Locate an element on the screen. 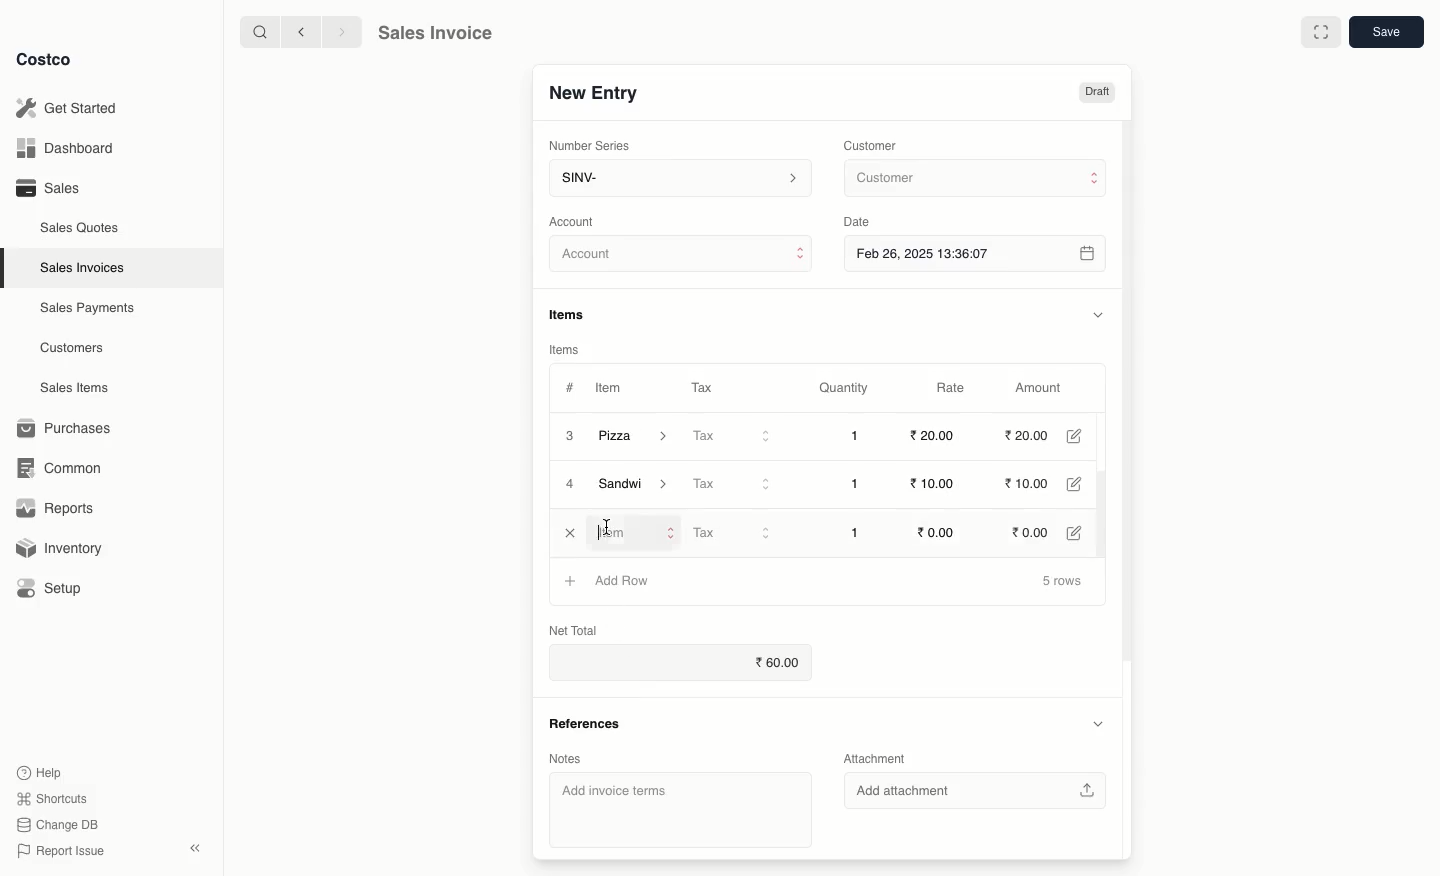 The width and height of the screenshot is (1440, 876). Edit is located at coordinates (1082, 436).